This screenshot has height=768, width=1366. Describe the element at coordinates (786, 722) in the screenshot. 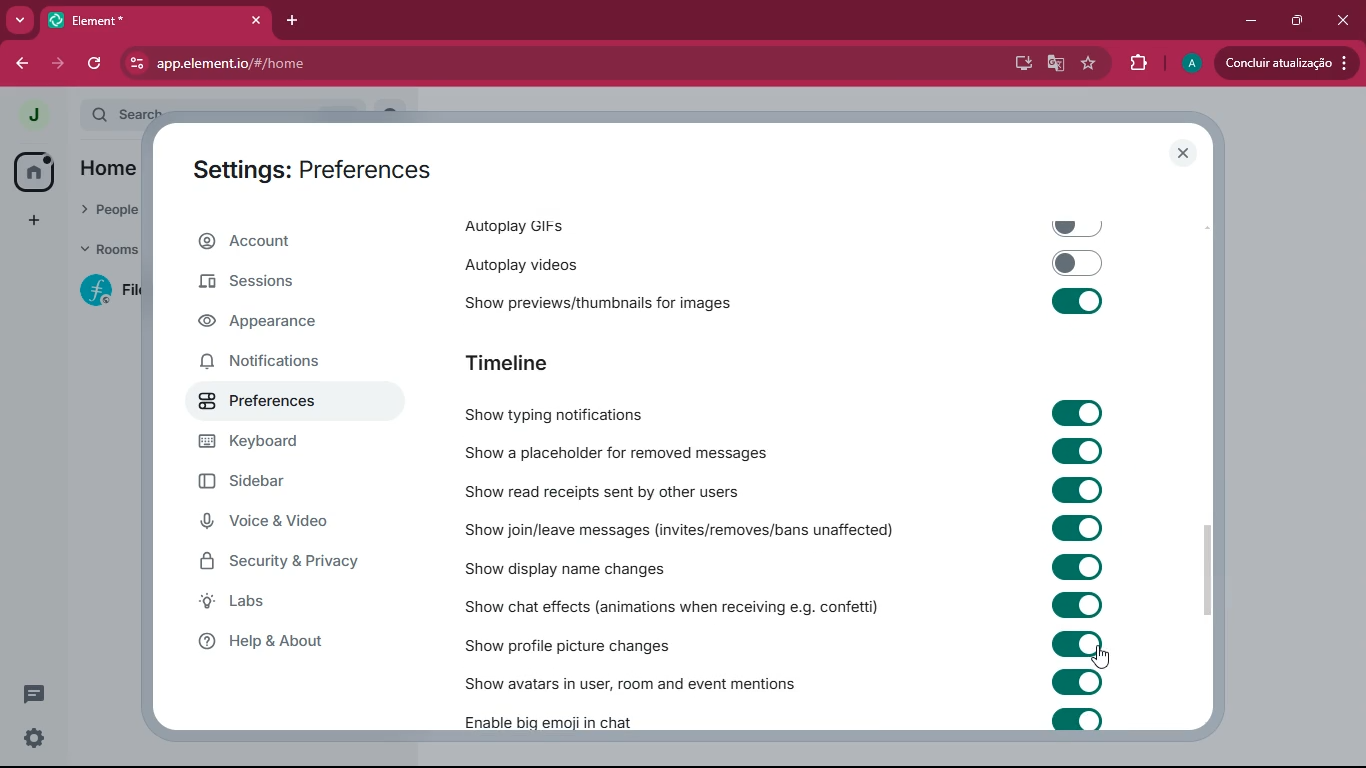

I see `Enable big emoji in chat ` at that location.